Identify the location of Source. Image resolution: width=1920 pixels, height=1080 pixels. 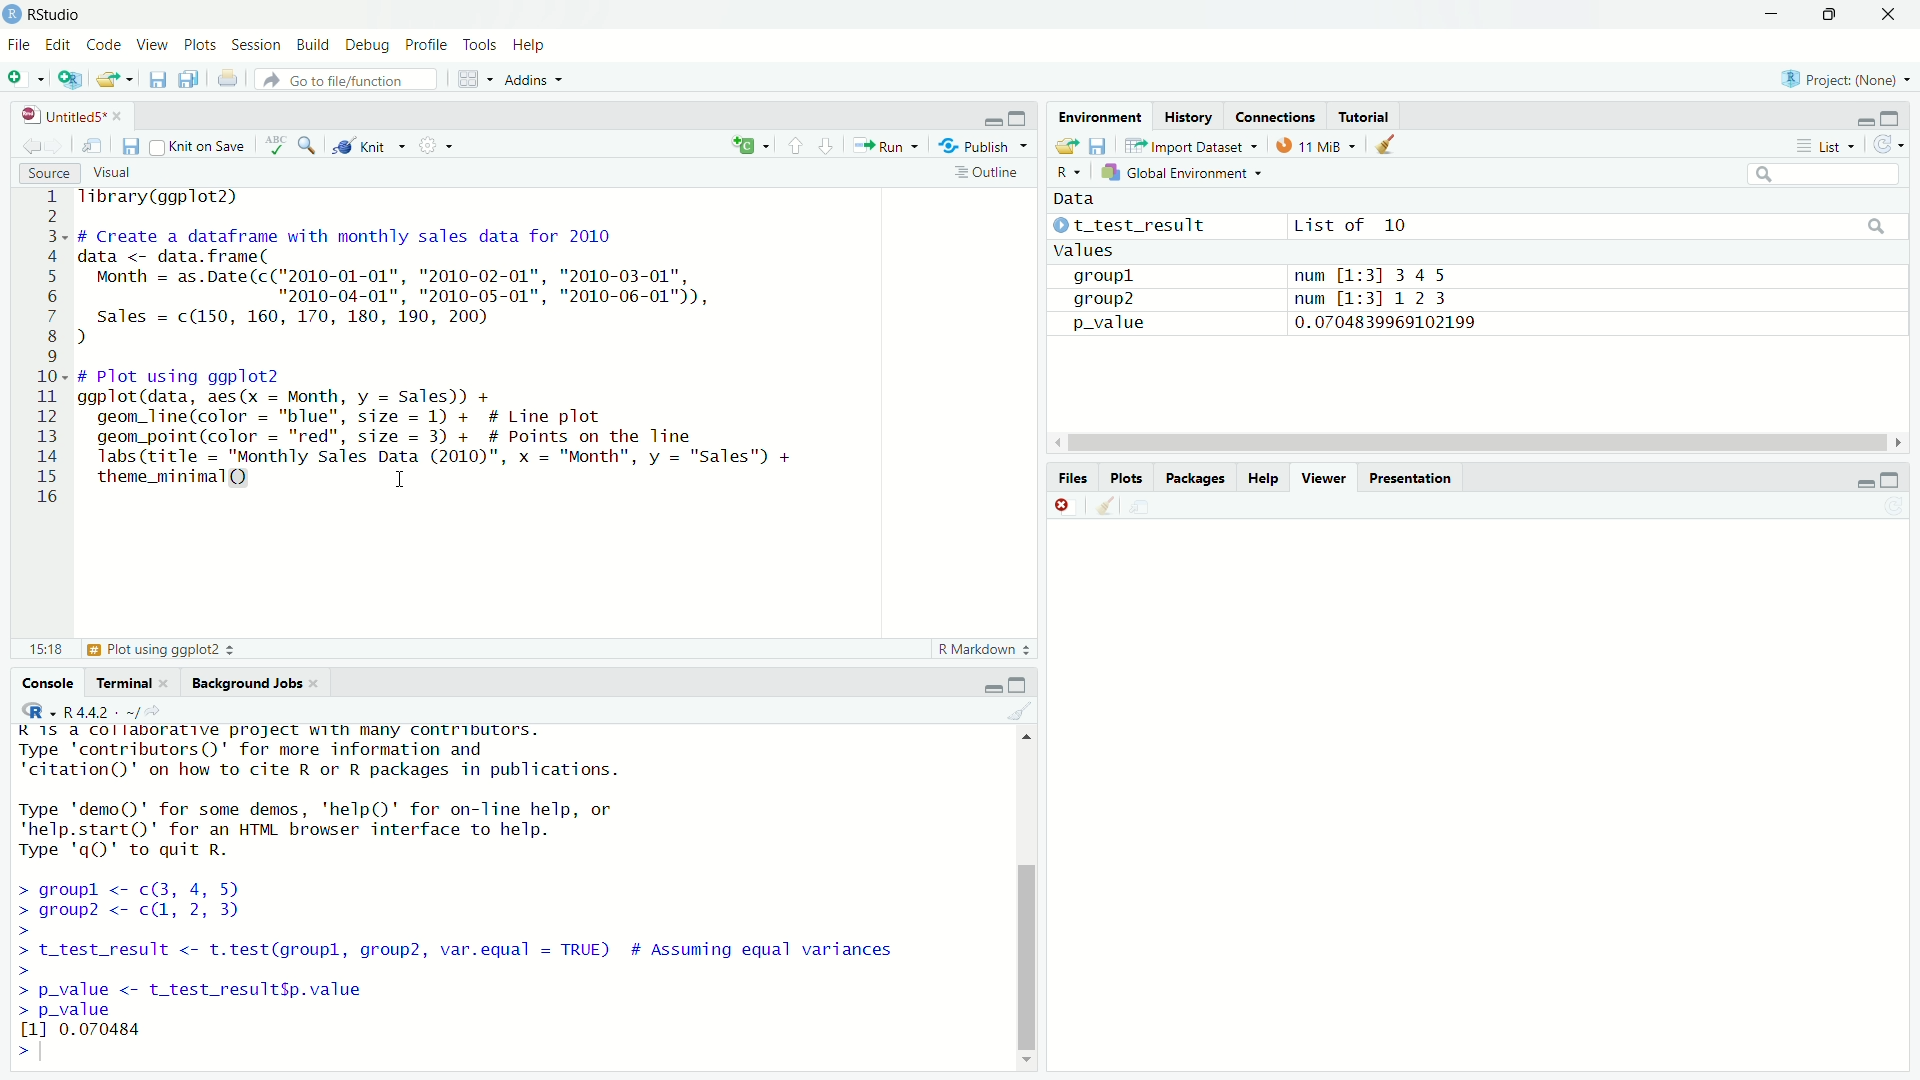
(48, 174).